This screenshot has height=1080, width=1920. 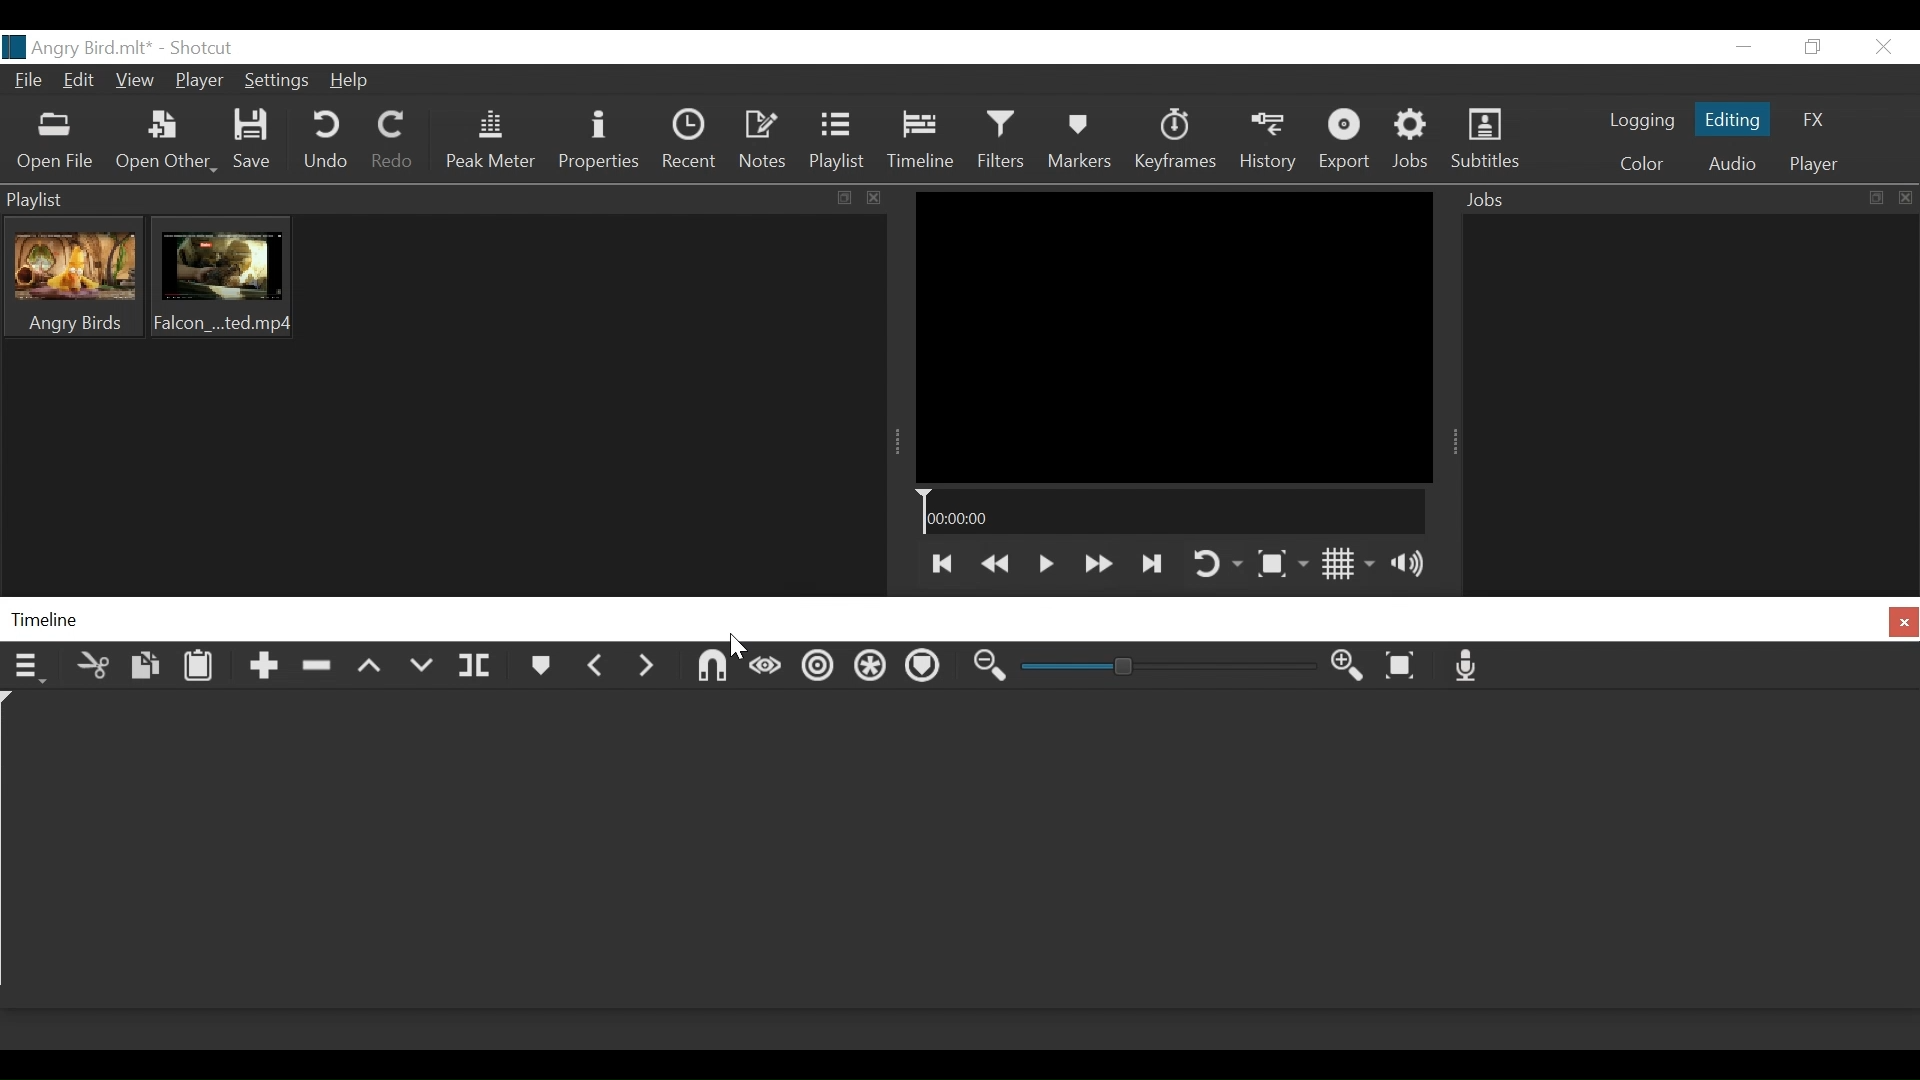 What do you see at coordinates (693, 142) in the screenshot?
I see `Recent` at bounding box center [693, 142].